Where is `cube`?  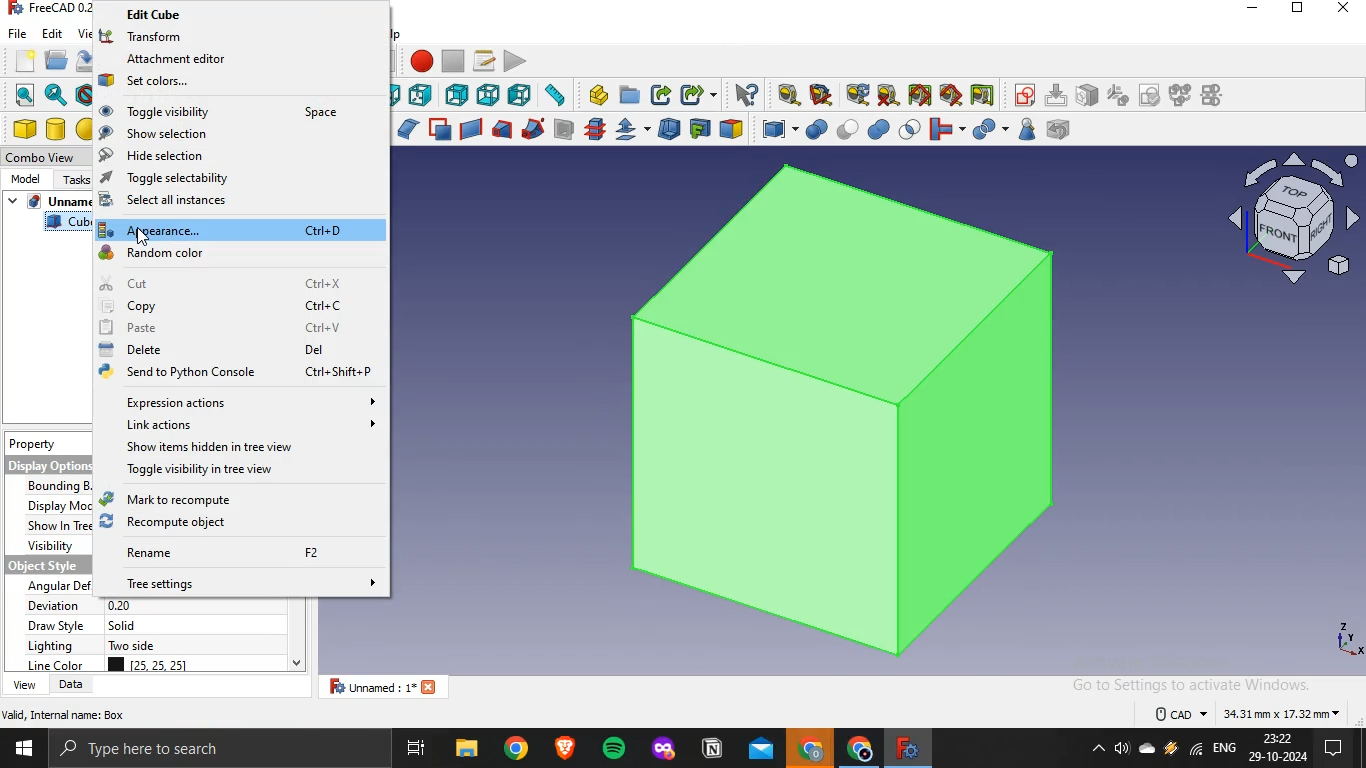
cube is located at coordinates (24, 129).